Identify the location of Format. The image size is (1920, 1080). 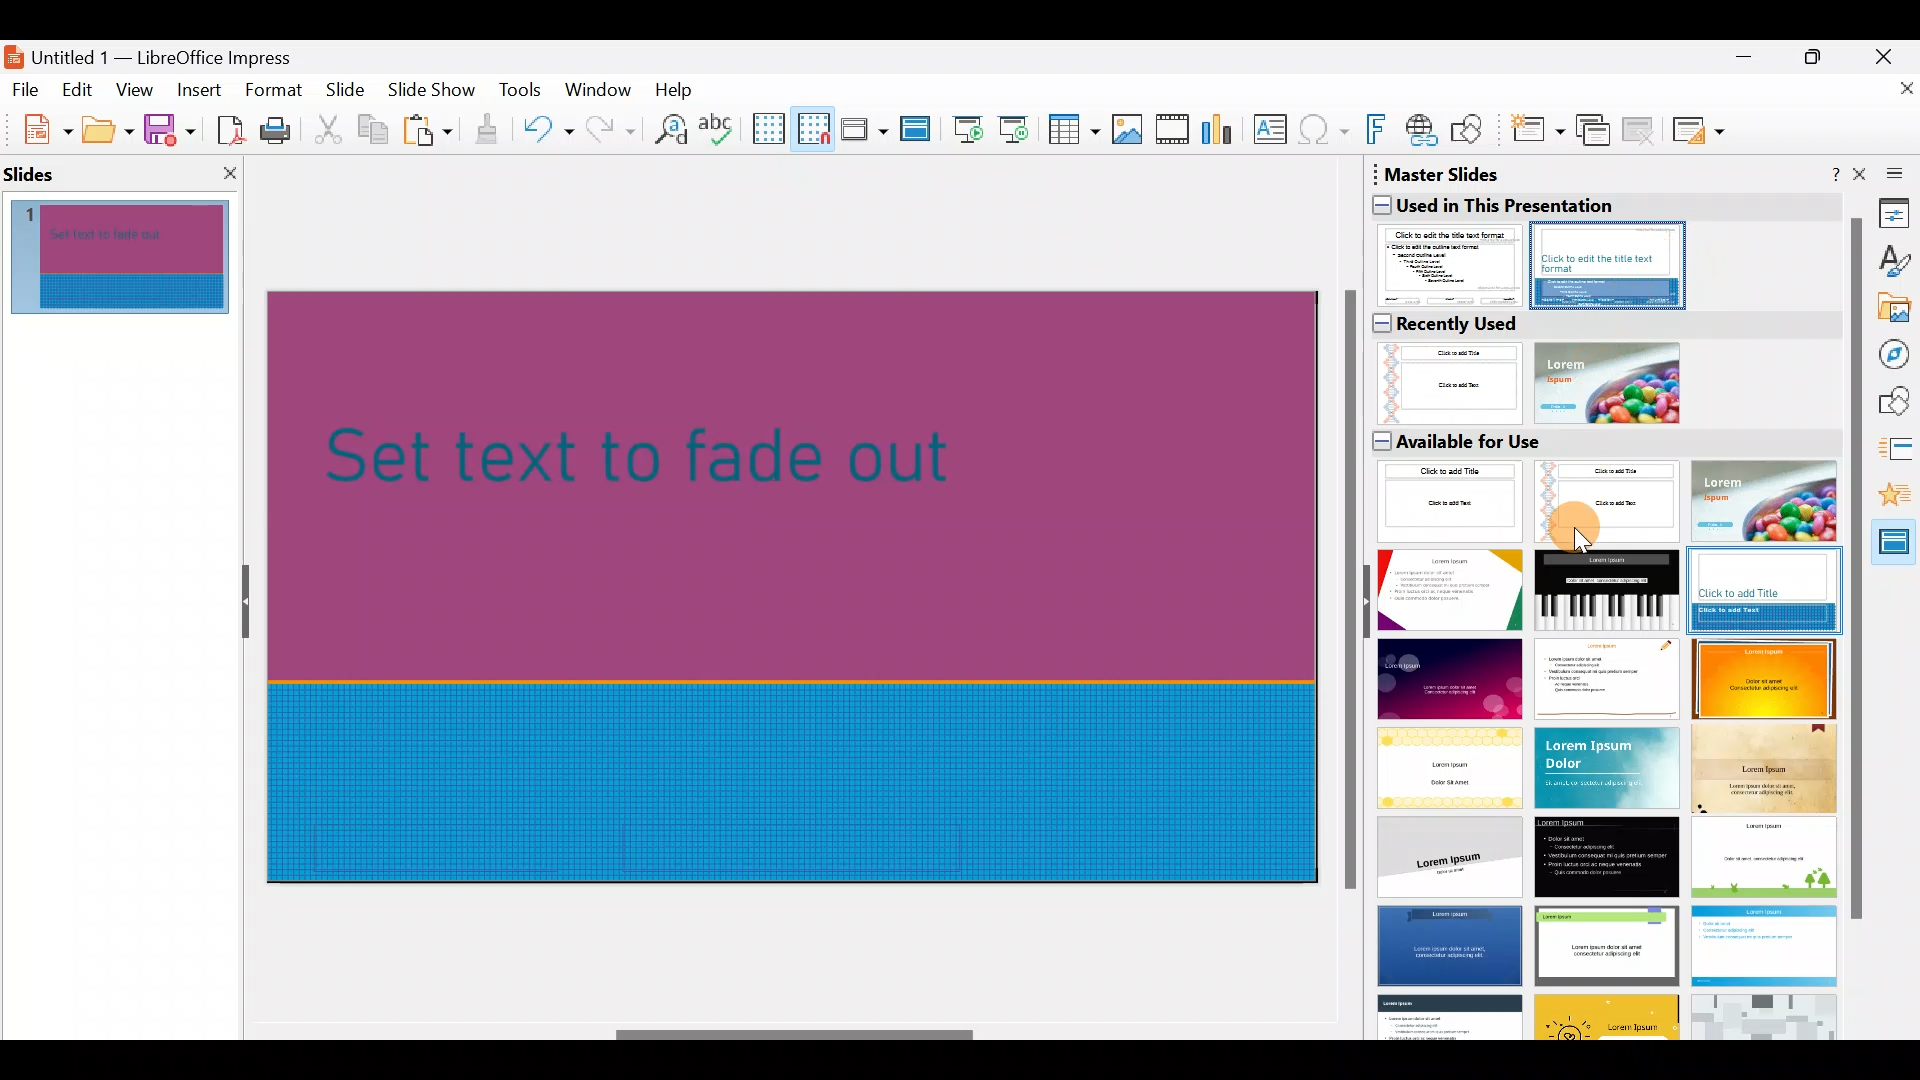
(272, 89).